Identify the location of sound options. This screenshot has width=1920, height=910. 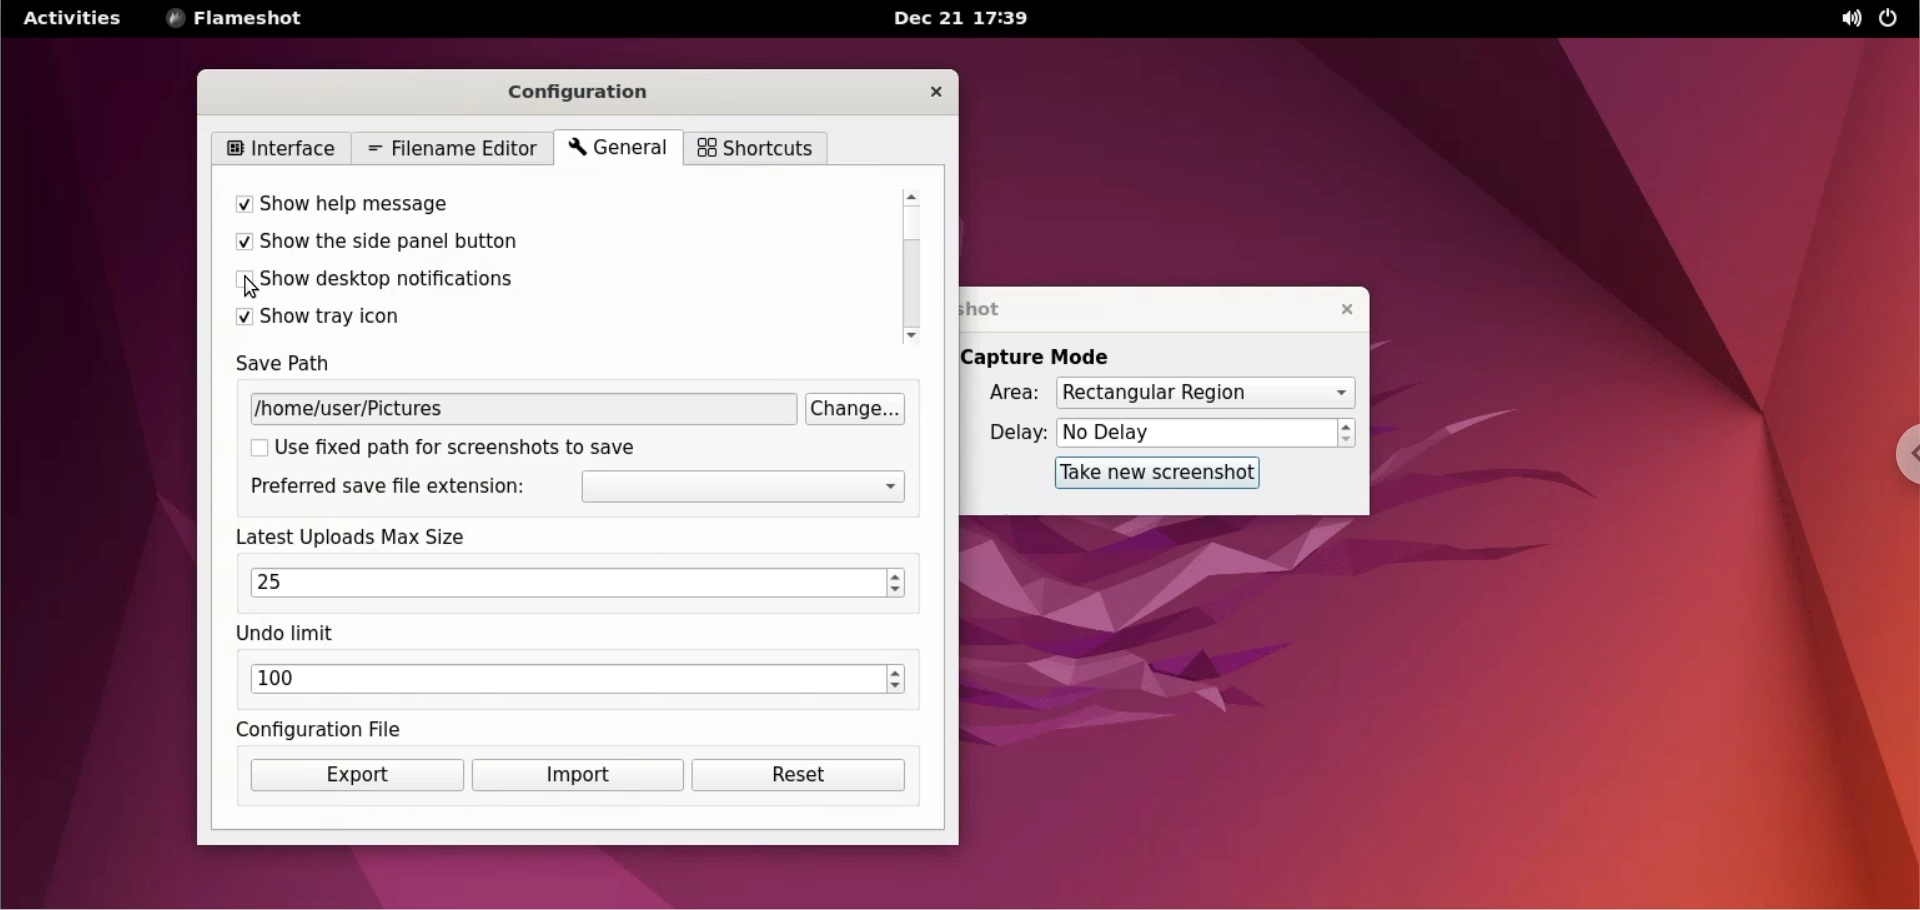
(1843, 18).